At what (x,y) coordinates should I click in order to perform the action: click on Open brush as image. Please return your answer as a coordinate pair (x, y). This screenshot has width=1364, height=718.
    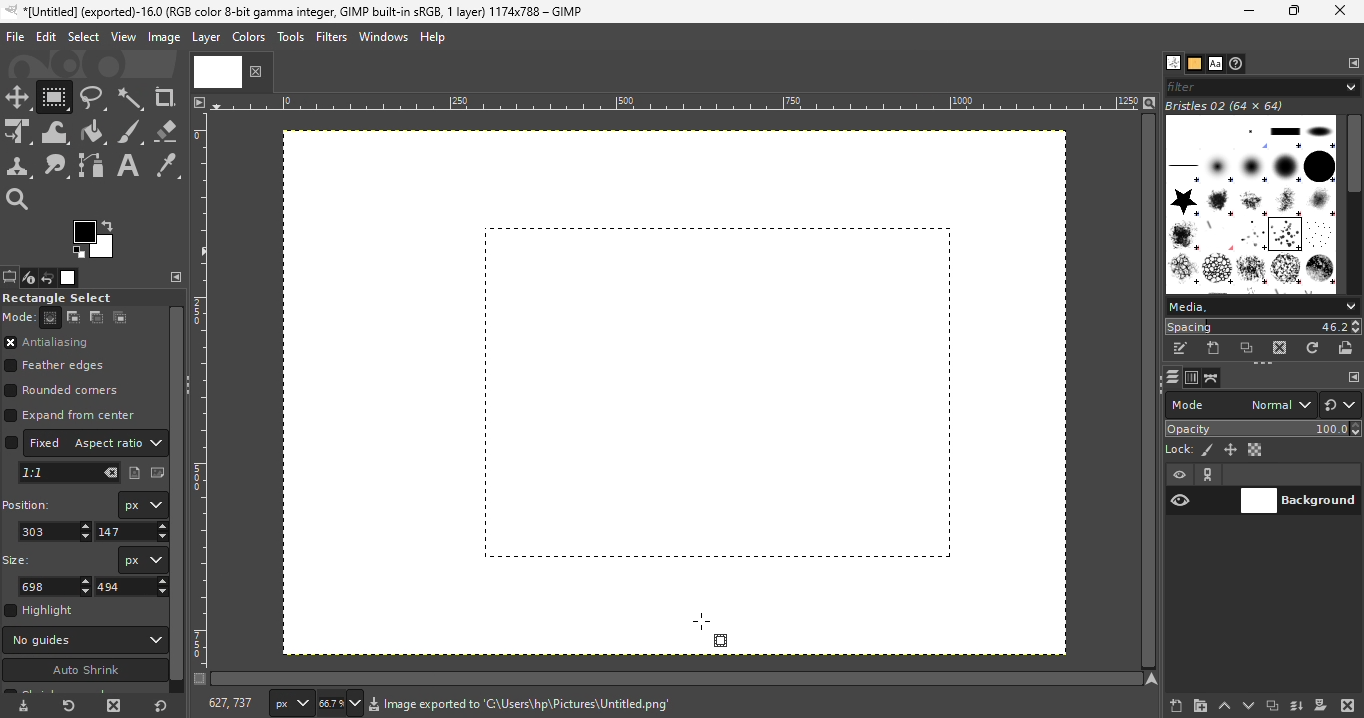
    Looking at the image, I should click on (1347, 347).